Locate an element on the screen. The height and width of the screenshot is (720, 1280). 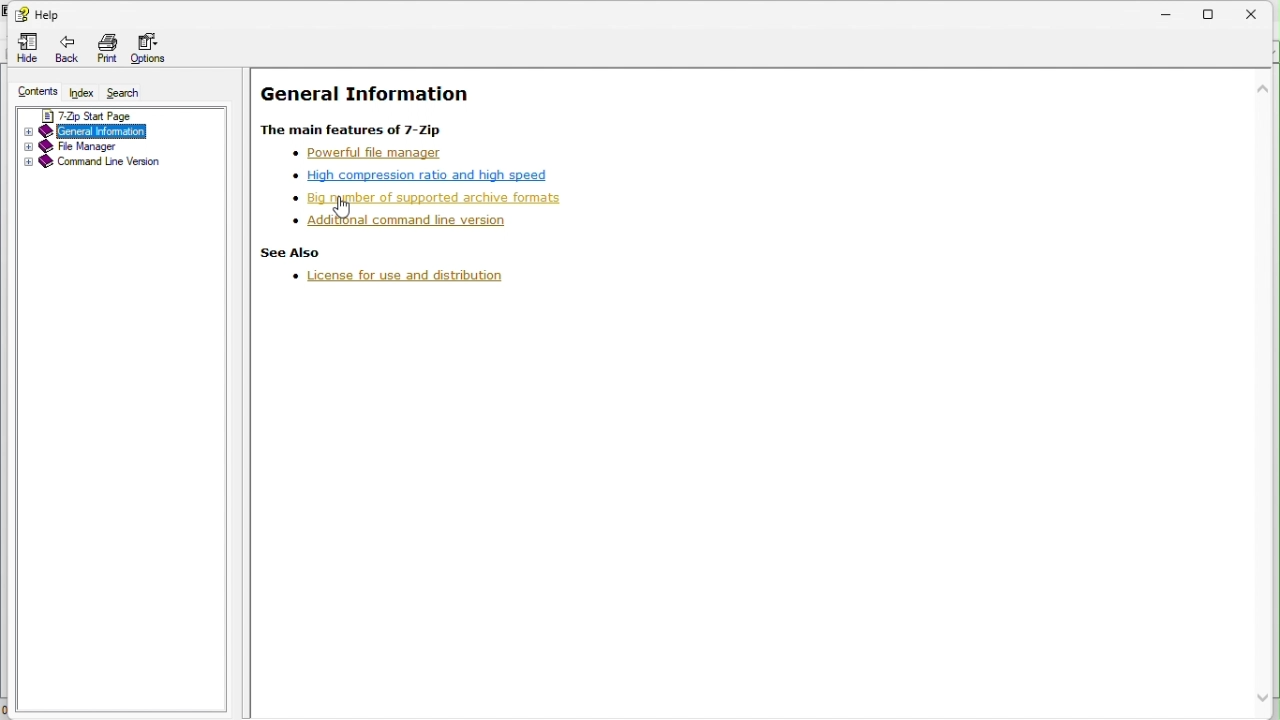
Restore is located at coordinates (1213, 13).